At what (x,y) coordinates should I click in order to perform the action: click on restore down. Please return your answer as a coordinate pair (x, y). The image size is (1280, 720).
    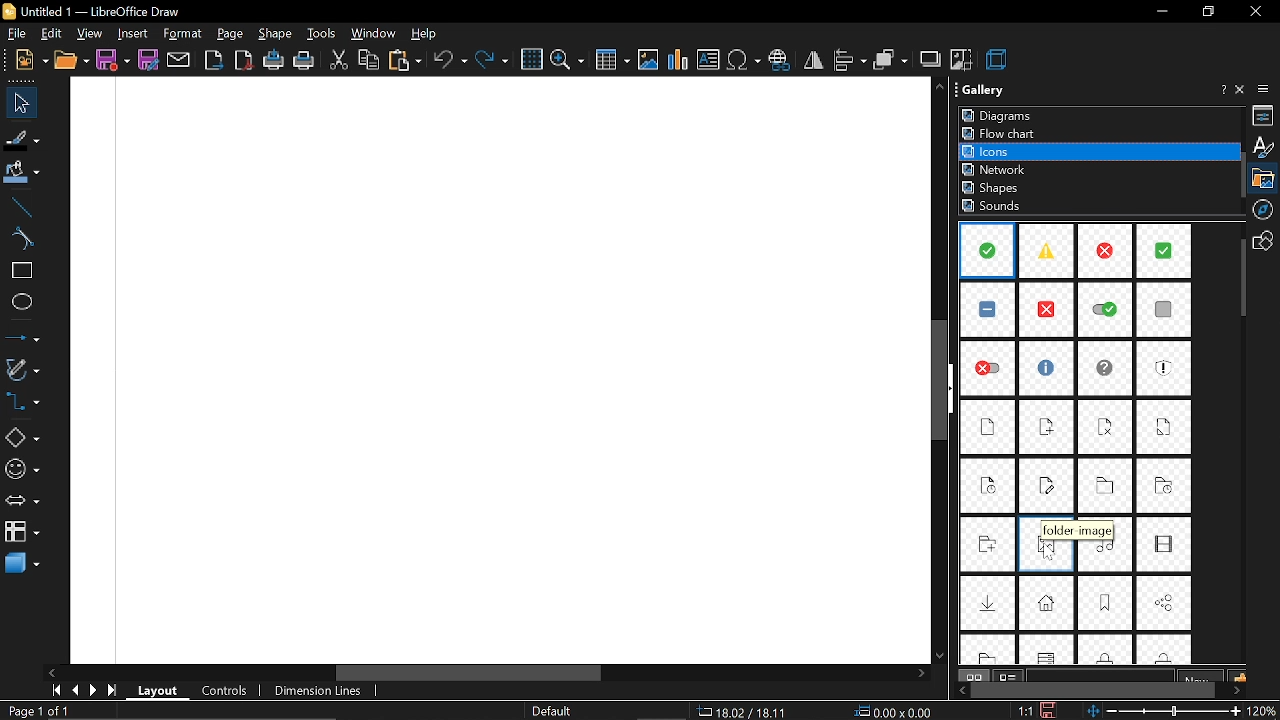
    Looking at the image, I should click on (1206, 12).